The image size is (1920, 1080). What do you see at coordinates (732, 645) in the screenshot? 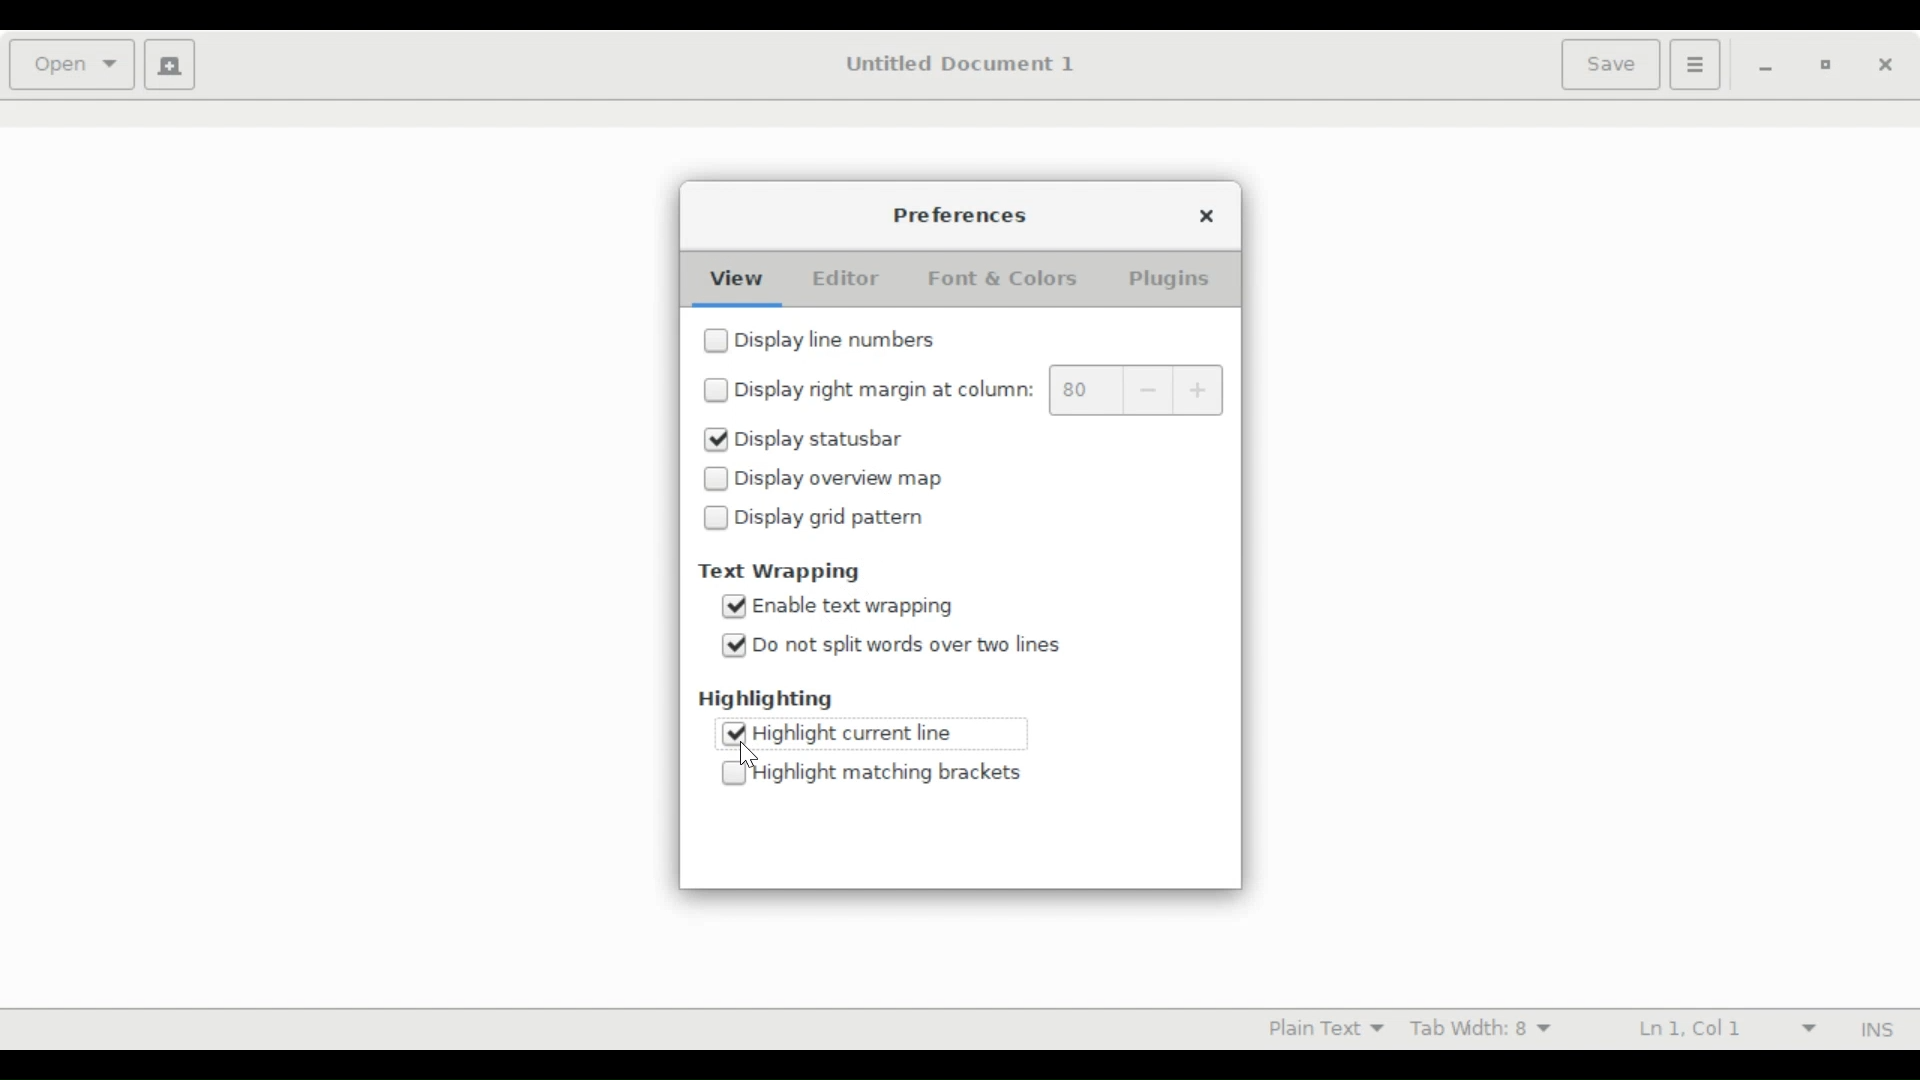
I see `checked checkbox` at bounding box center [732, 645].